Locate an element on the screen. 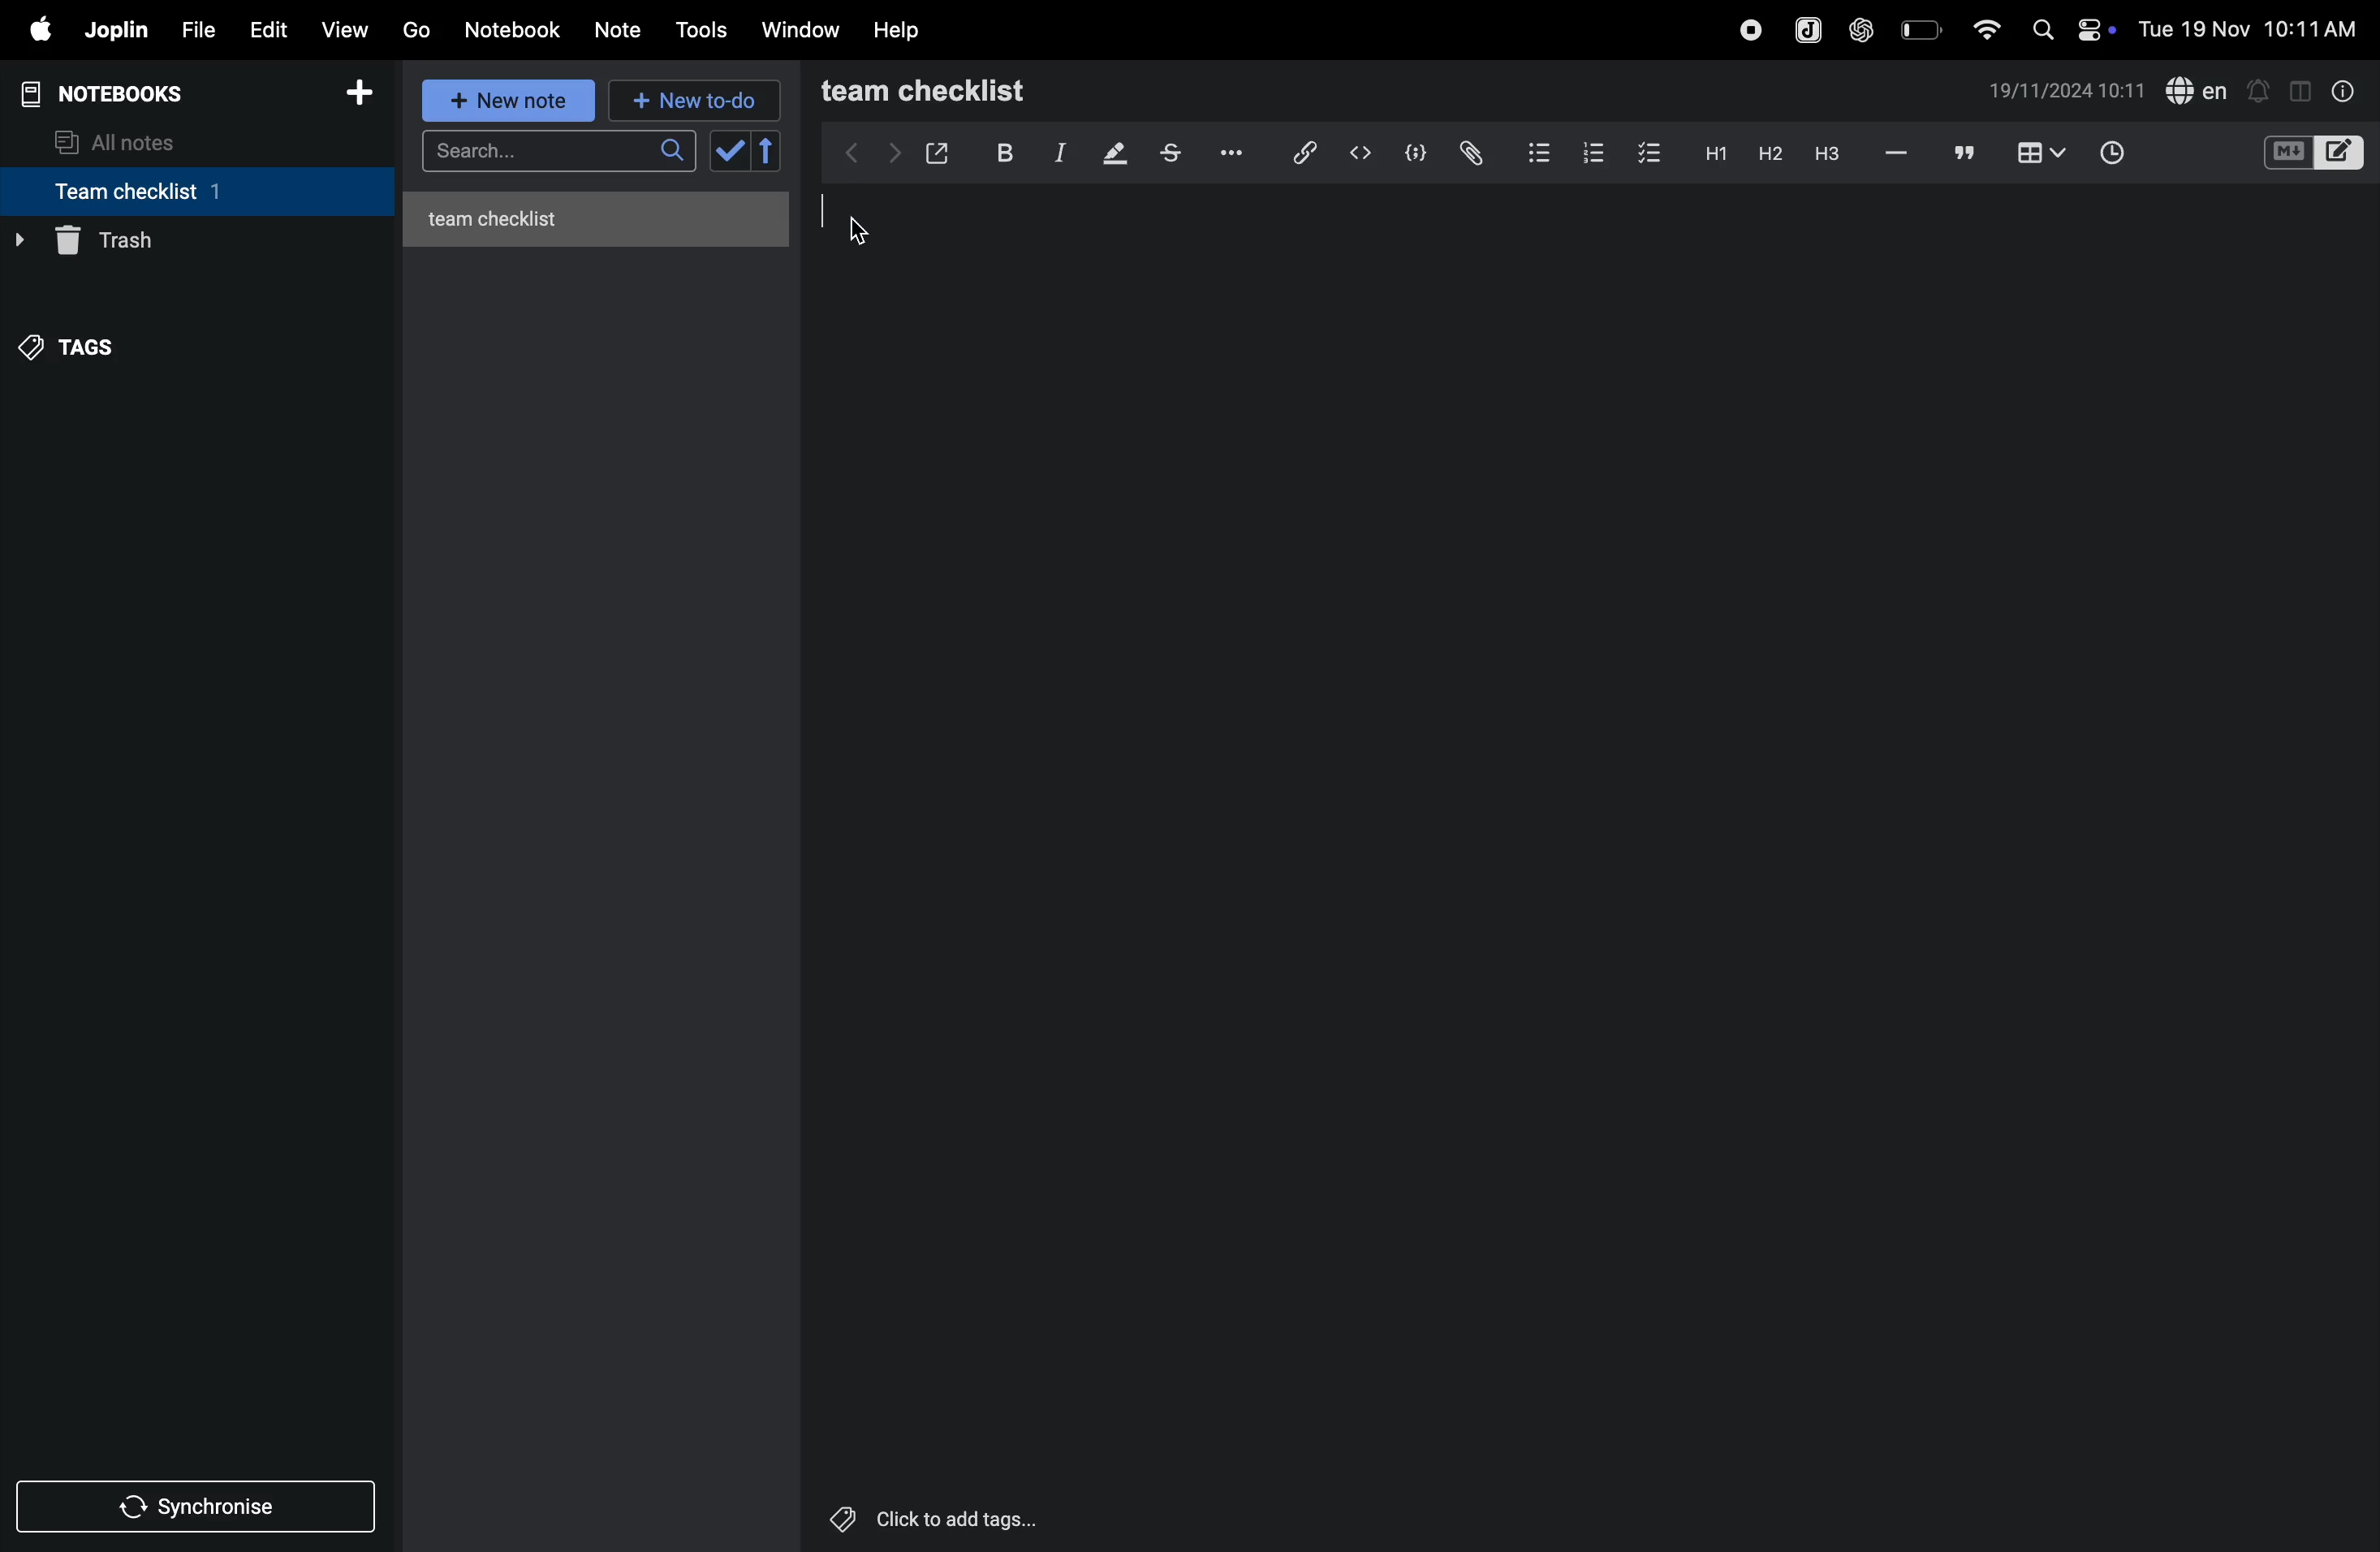 Image resolution: width=2380 pixels, height=1552 pixels. comments is located at coordinates (1960, 154).